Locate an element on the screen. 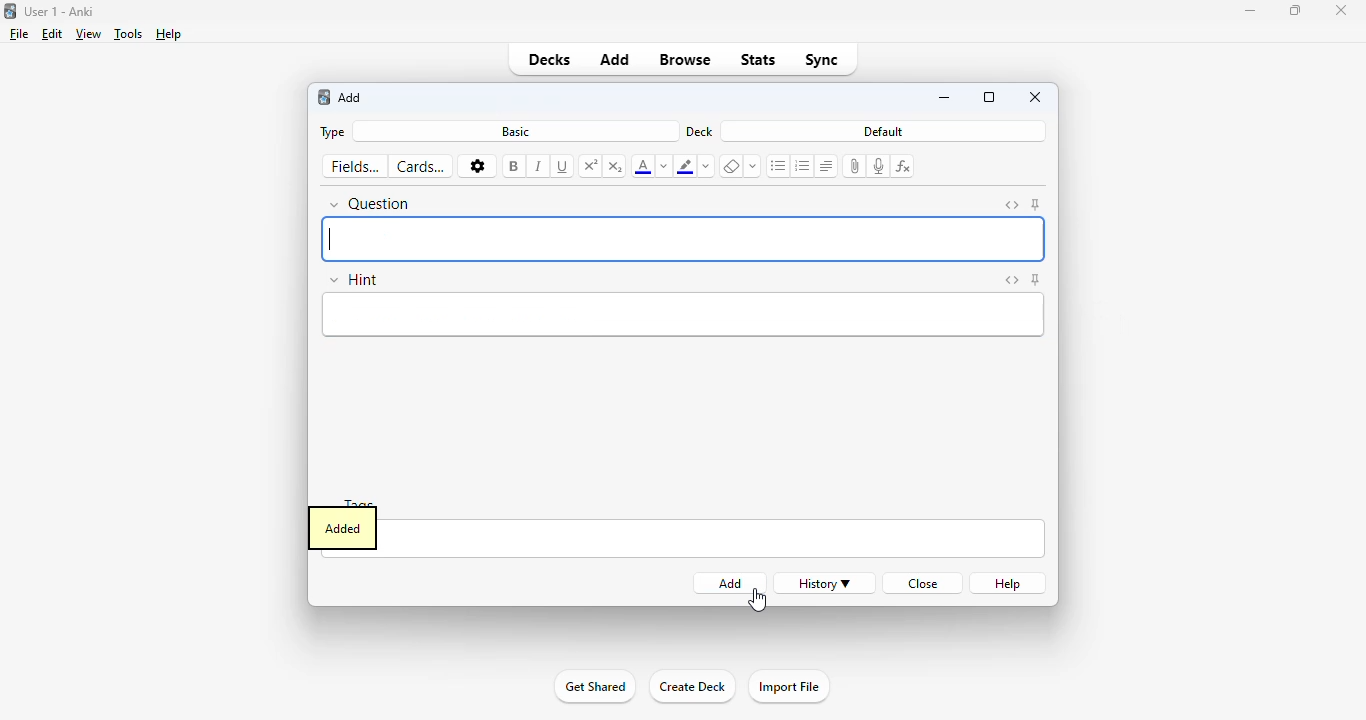  toggle sticky is located at coordinates (1036, 279).